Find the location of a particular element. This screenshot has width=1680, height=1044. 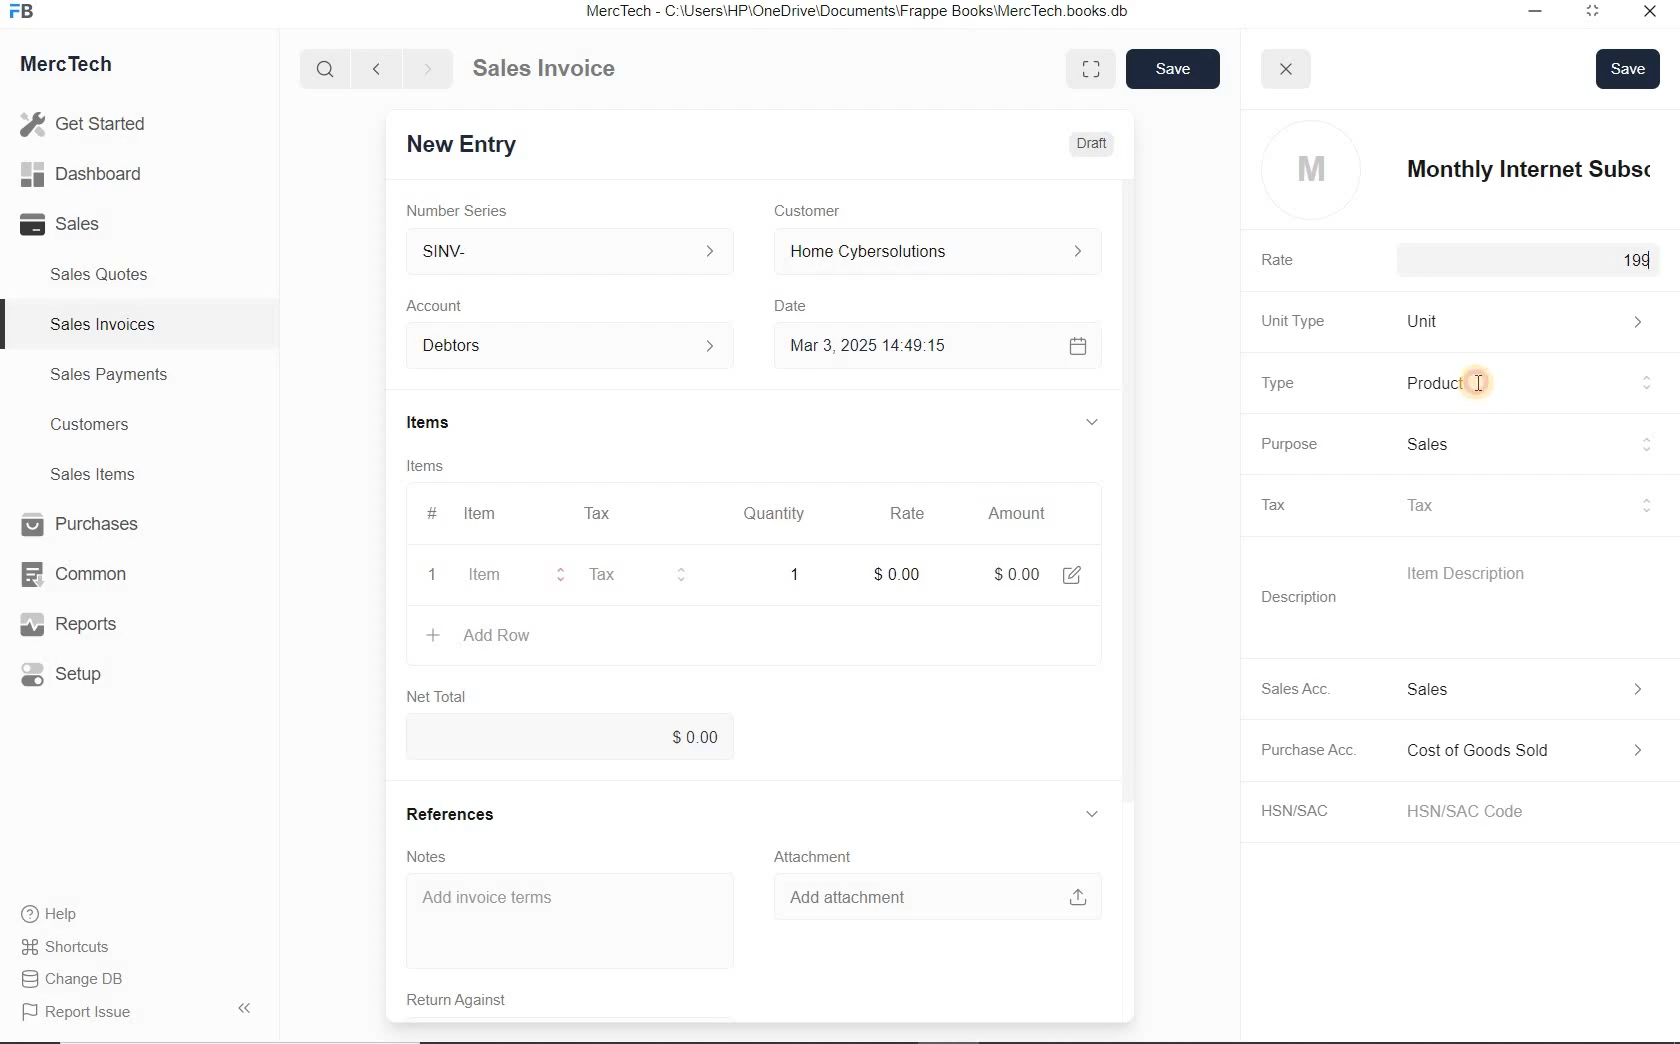

HSN/SAC is located at coordinates (1306, 811).